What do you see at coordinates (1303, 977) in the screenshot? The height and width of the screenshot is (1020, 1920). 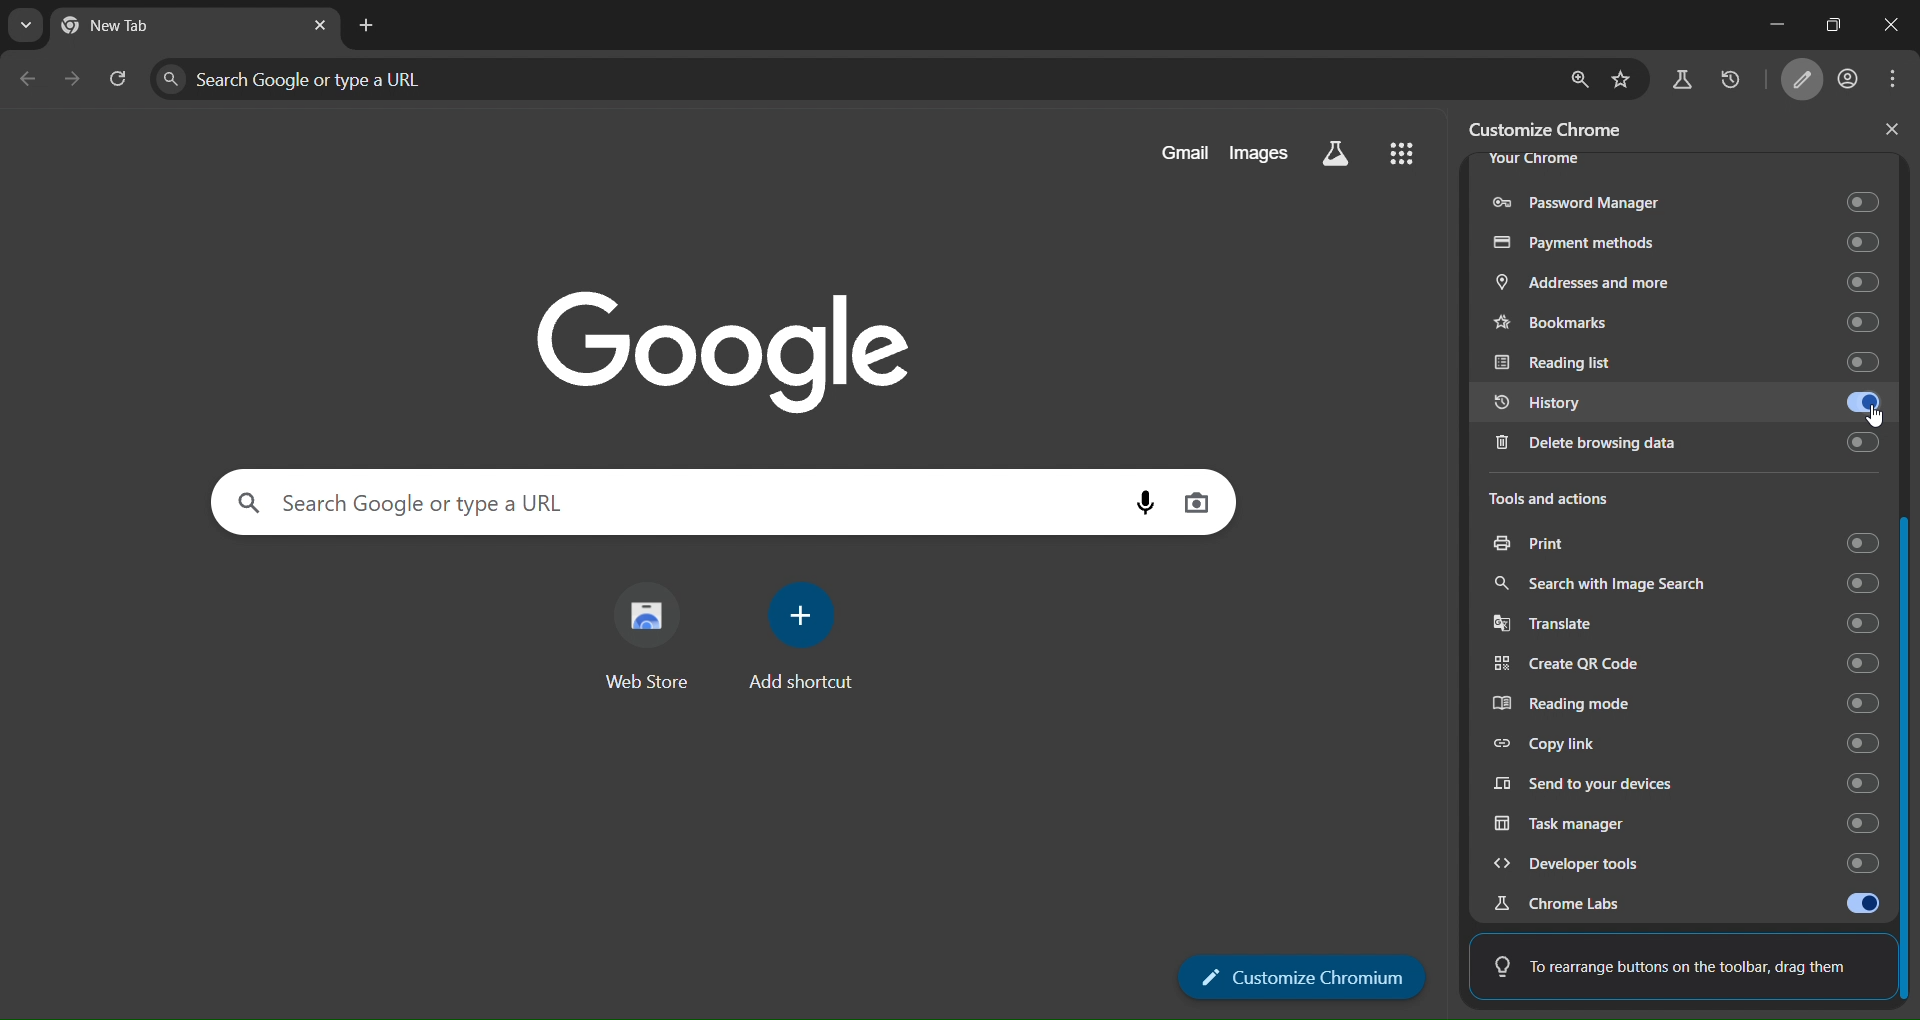 I see `customize chromium` at bounding box center [1303, 977].